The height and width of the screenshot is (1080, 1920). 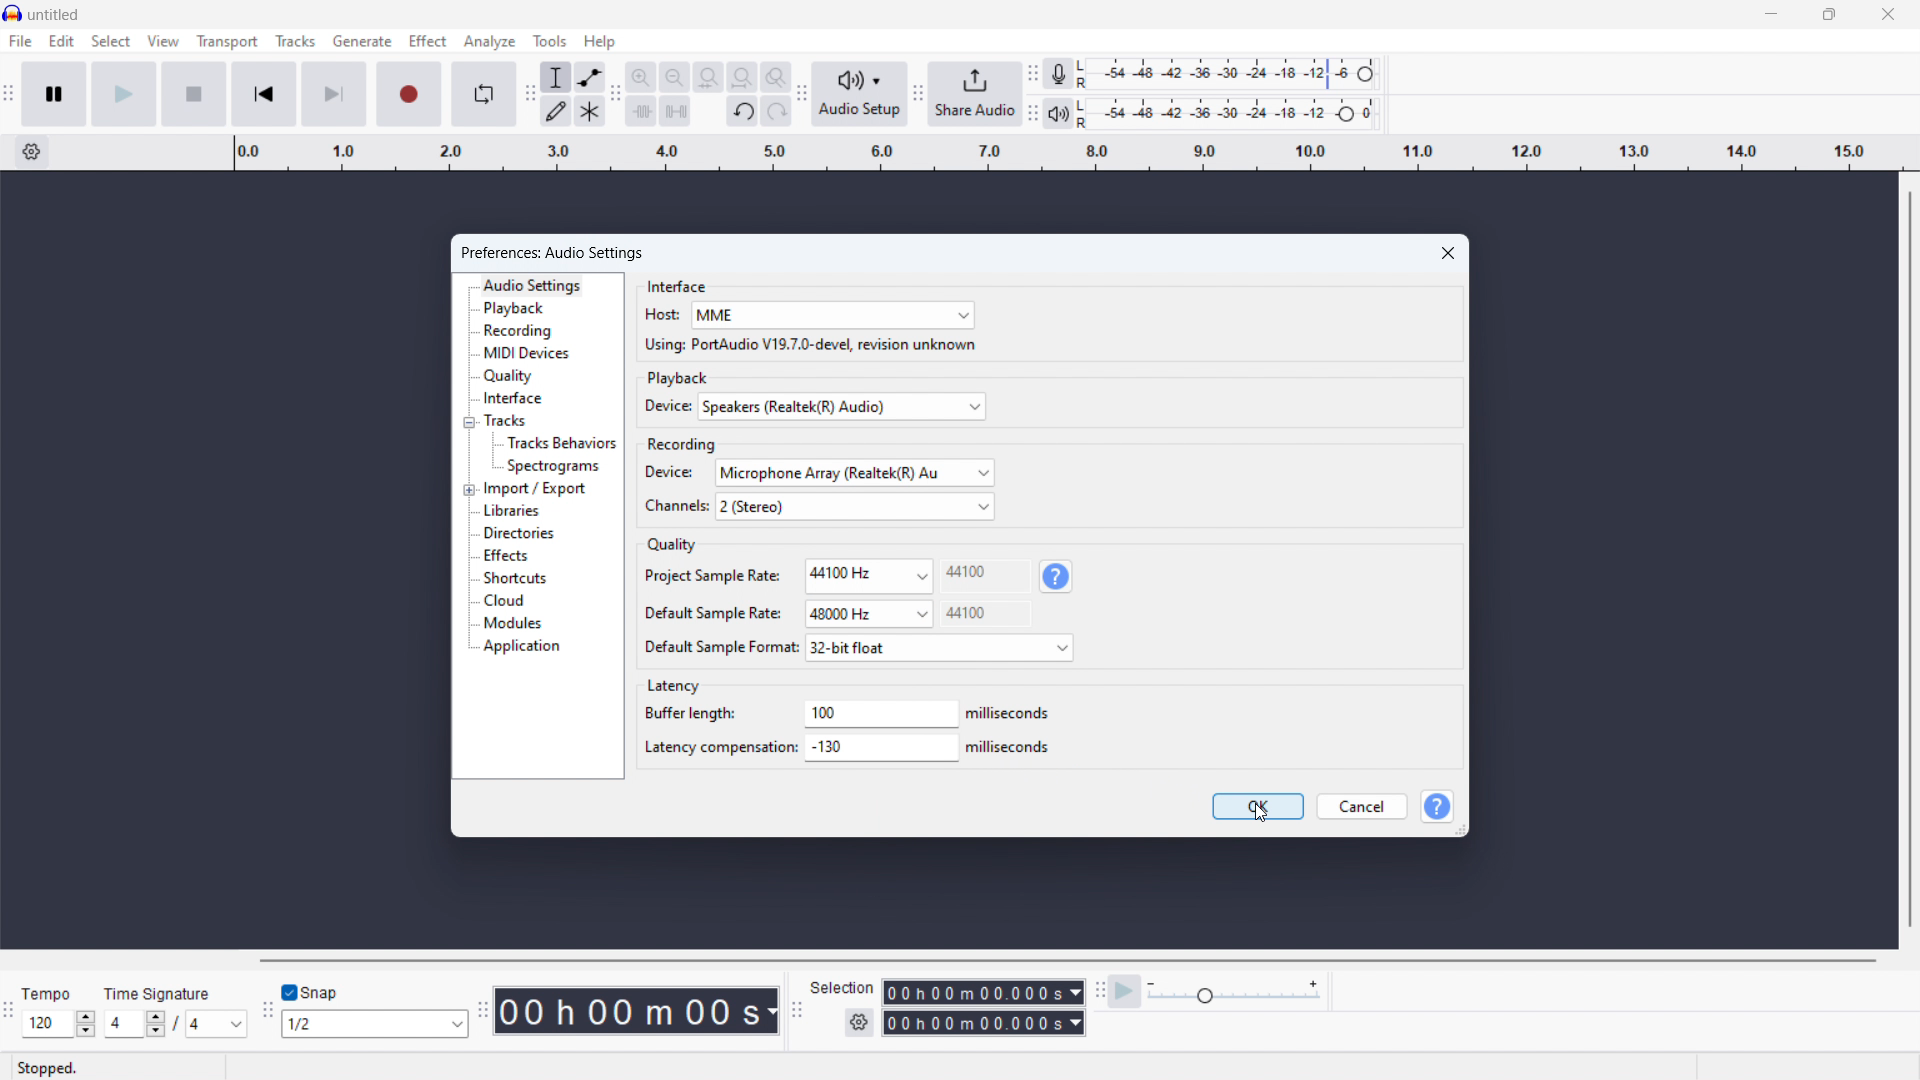 What do you see at coordinates (13, 13) in the screenshot?
I see `logo` at bounding box center [13, 13].